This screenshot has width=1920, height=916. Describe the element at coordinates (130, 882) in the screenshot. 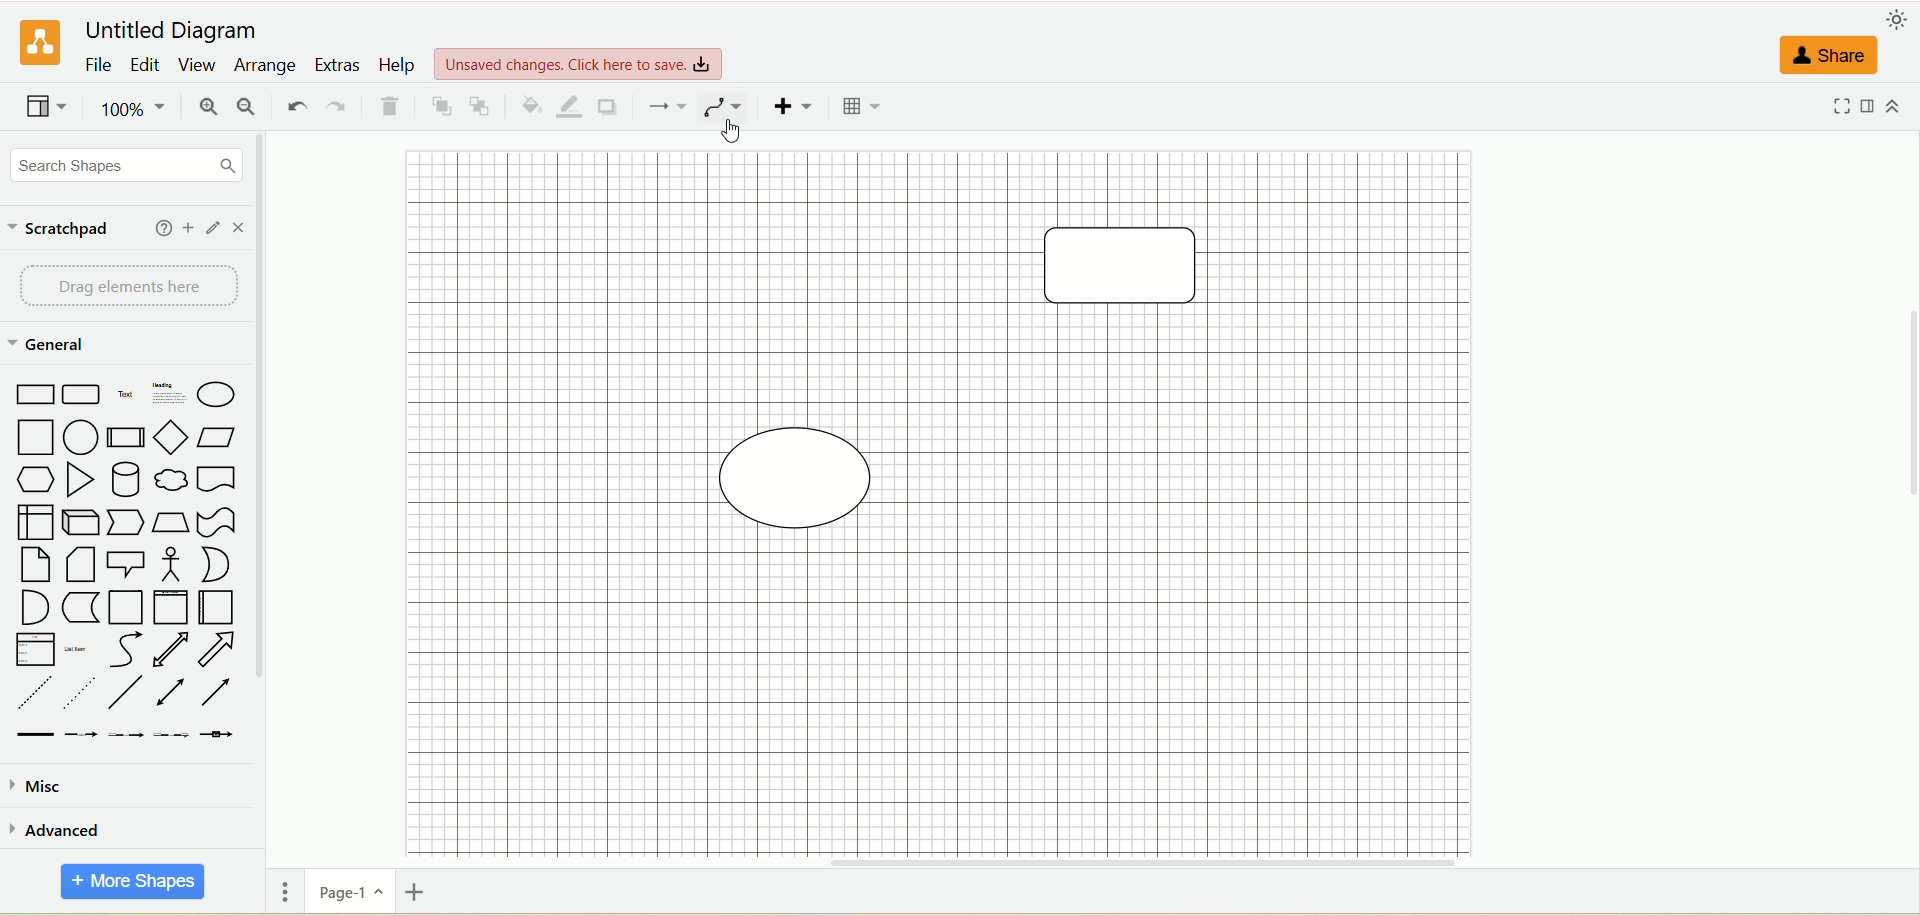

I see `more shapes` at that location.